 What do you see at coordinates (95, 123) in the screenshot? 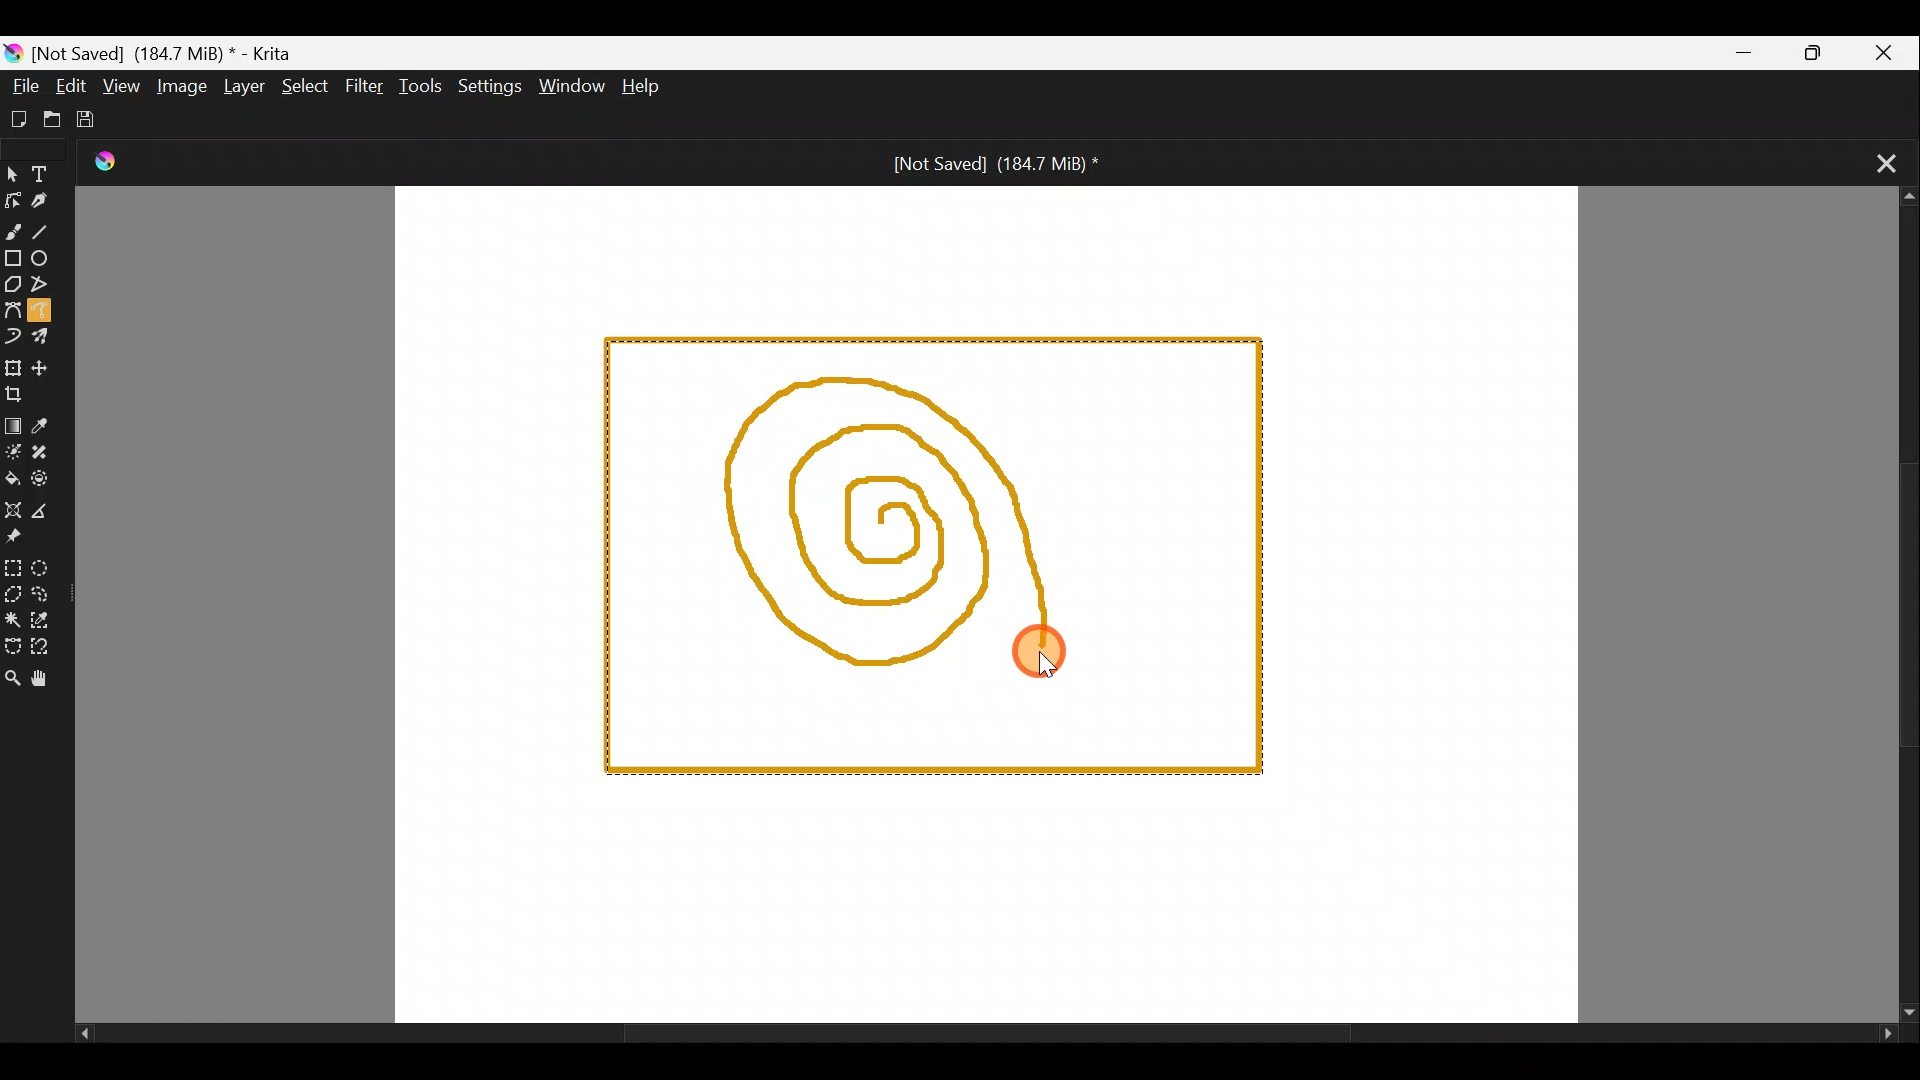
I see `Save` at bounding box center [95, 123].